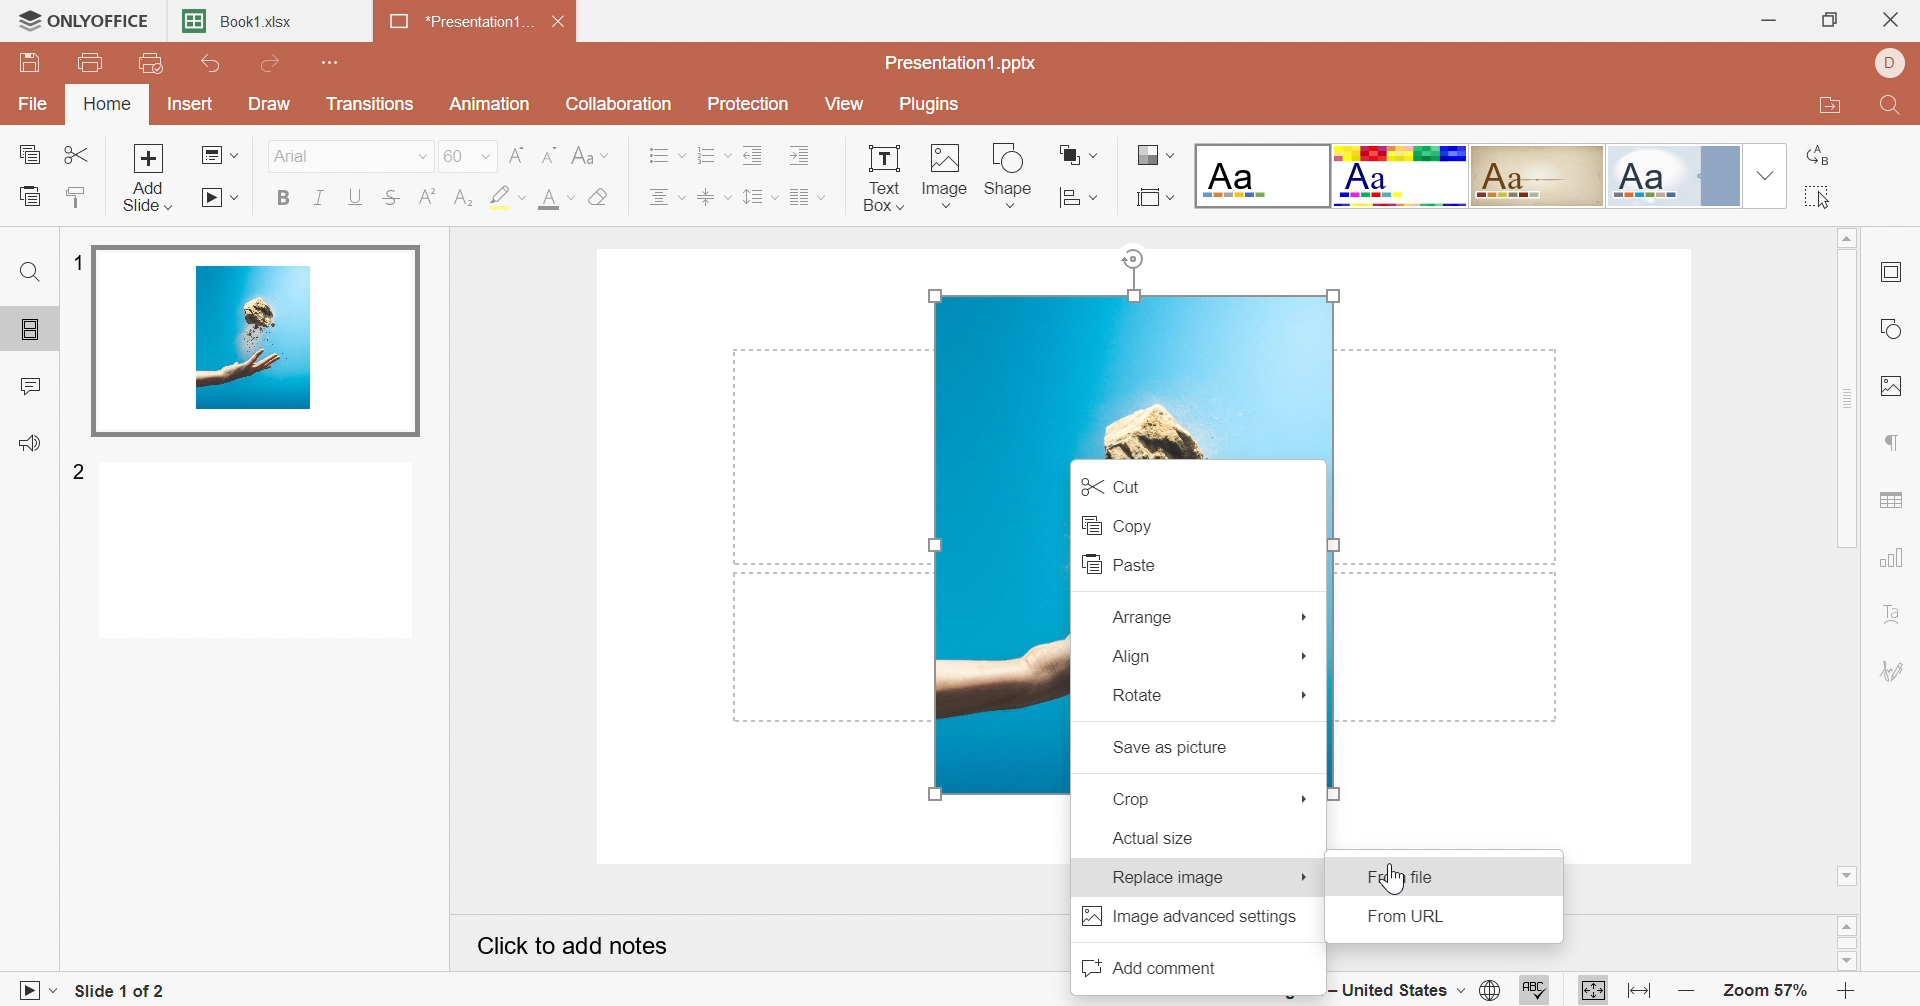 This screenshot has width=1920, height=1006. I want to click on Replace image, so click(1167, 876).